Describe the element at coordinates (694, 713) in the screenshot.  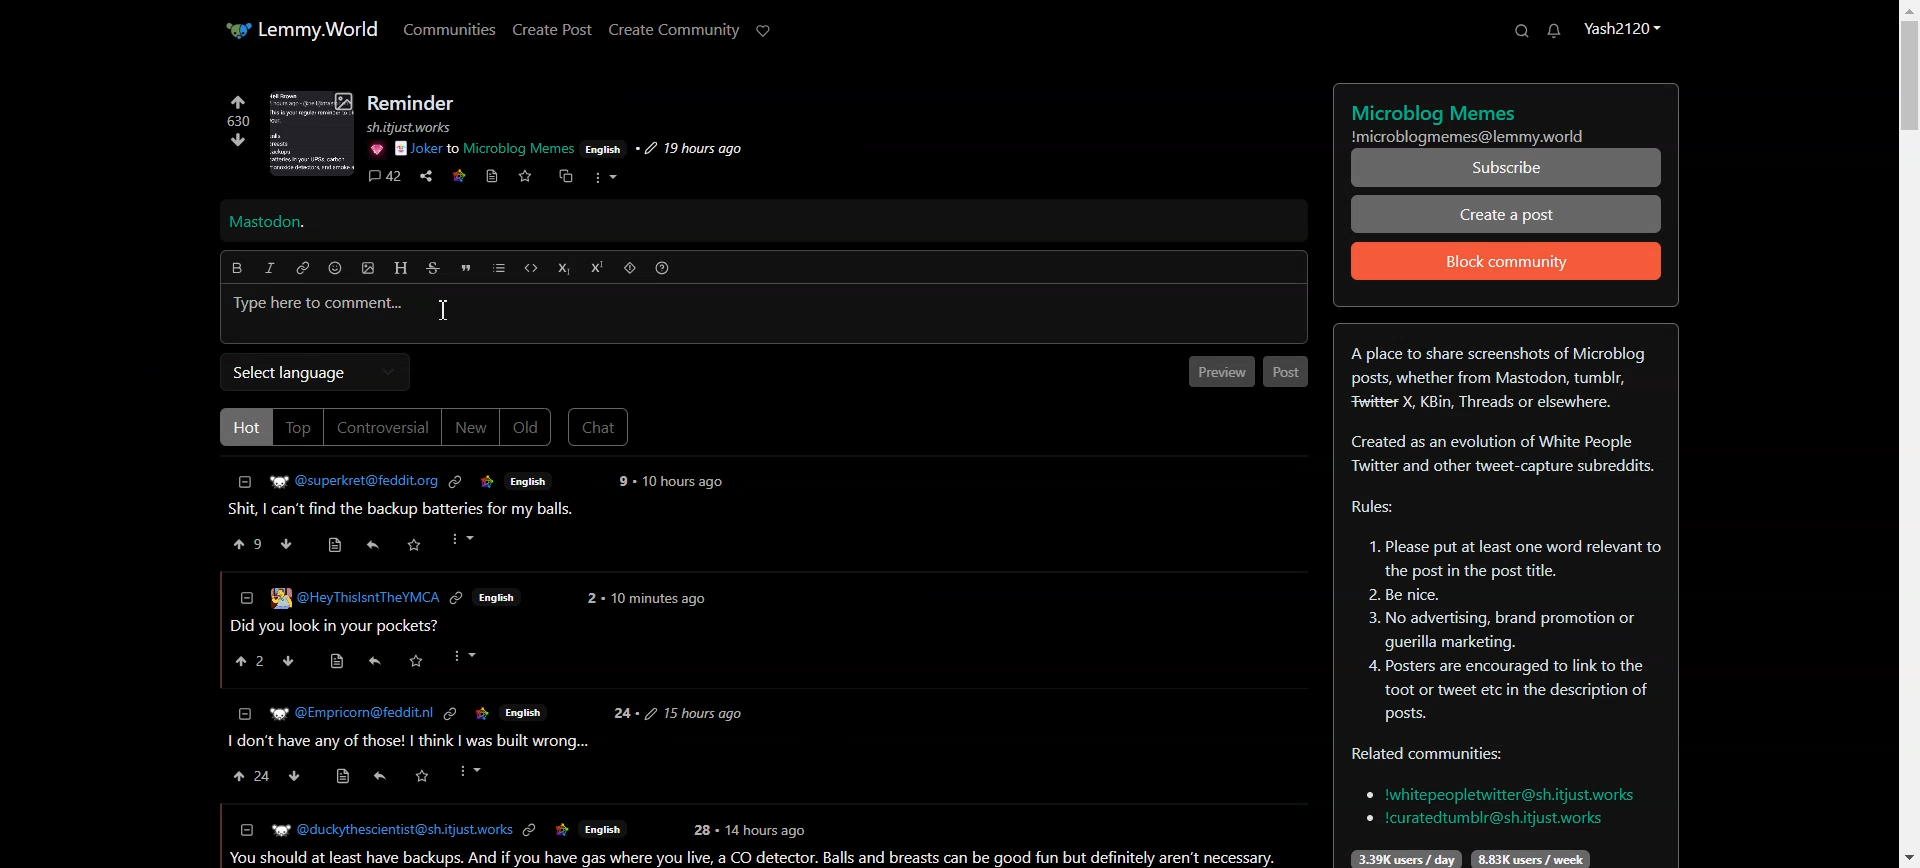
I see `` at that location.